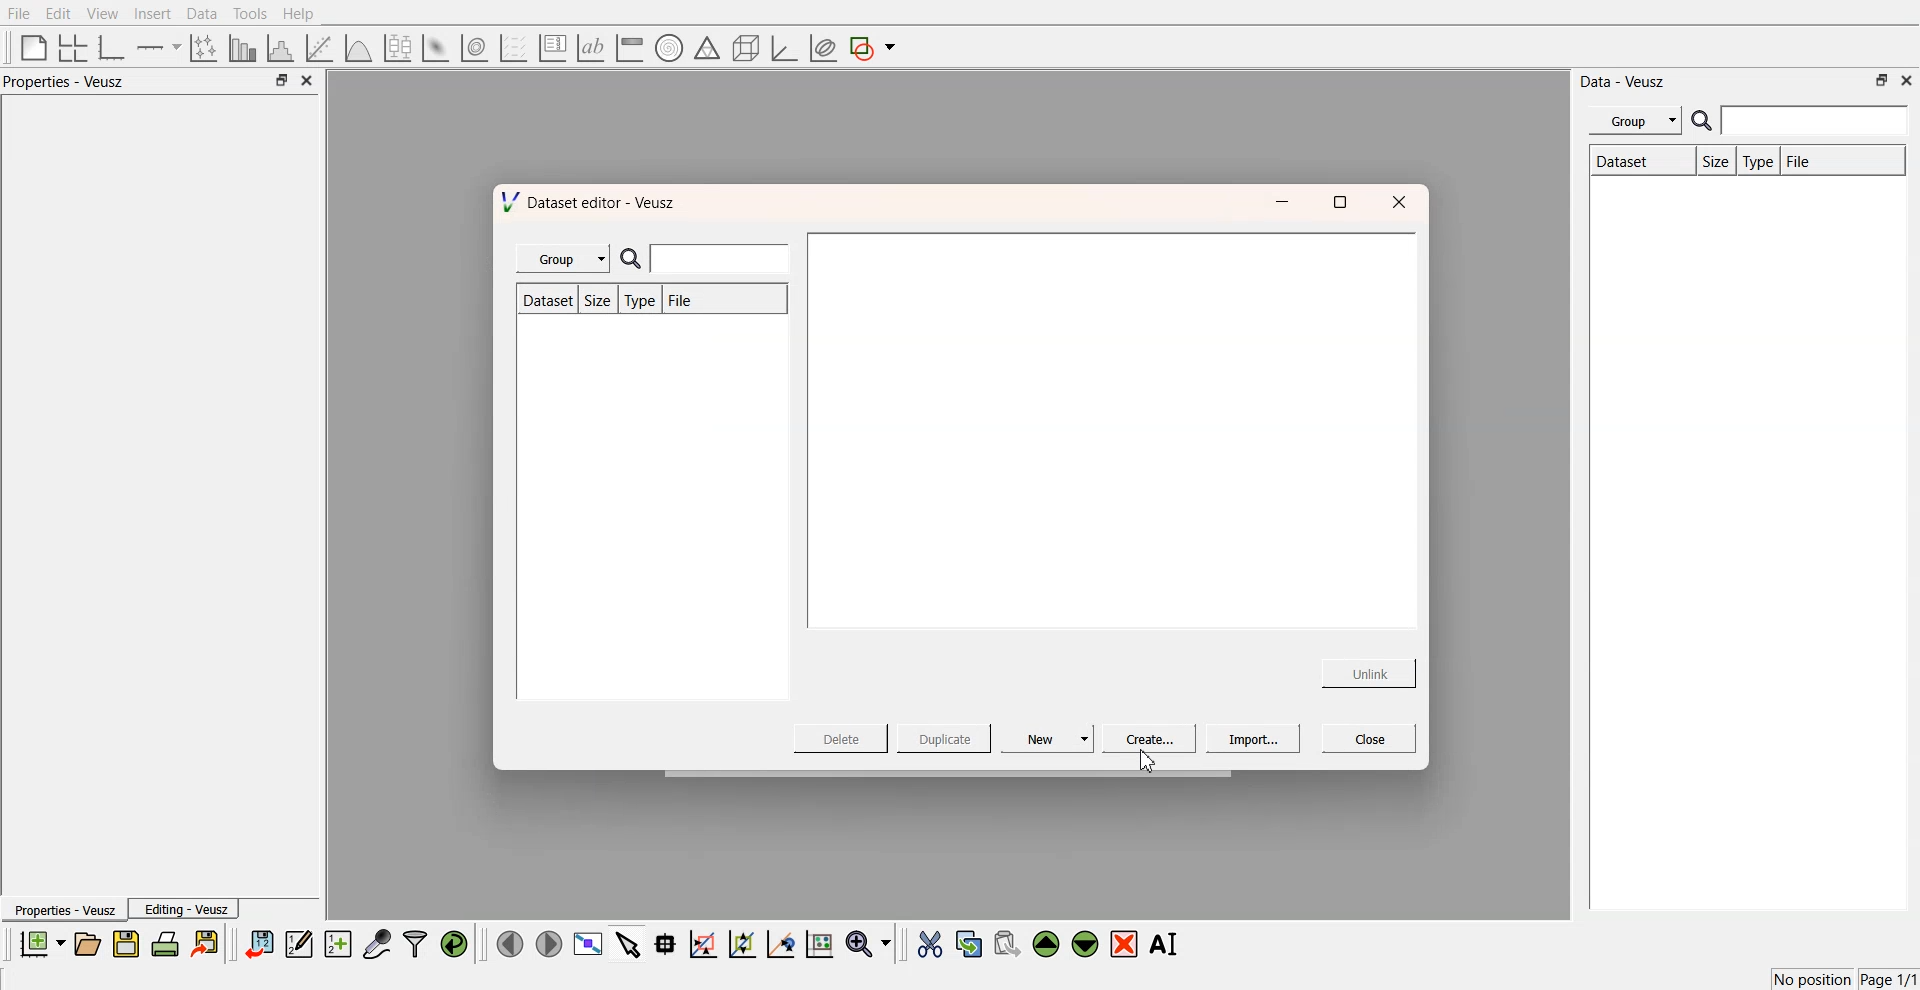 The image size is (1920, 990). What do you see at coordinates (338, 944) in the screenshot?
I see `create new datasets` at bounding box center [338, 944].